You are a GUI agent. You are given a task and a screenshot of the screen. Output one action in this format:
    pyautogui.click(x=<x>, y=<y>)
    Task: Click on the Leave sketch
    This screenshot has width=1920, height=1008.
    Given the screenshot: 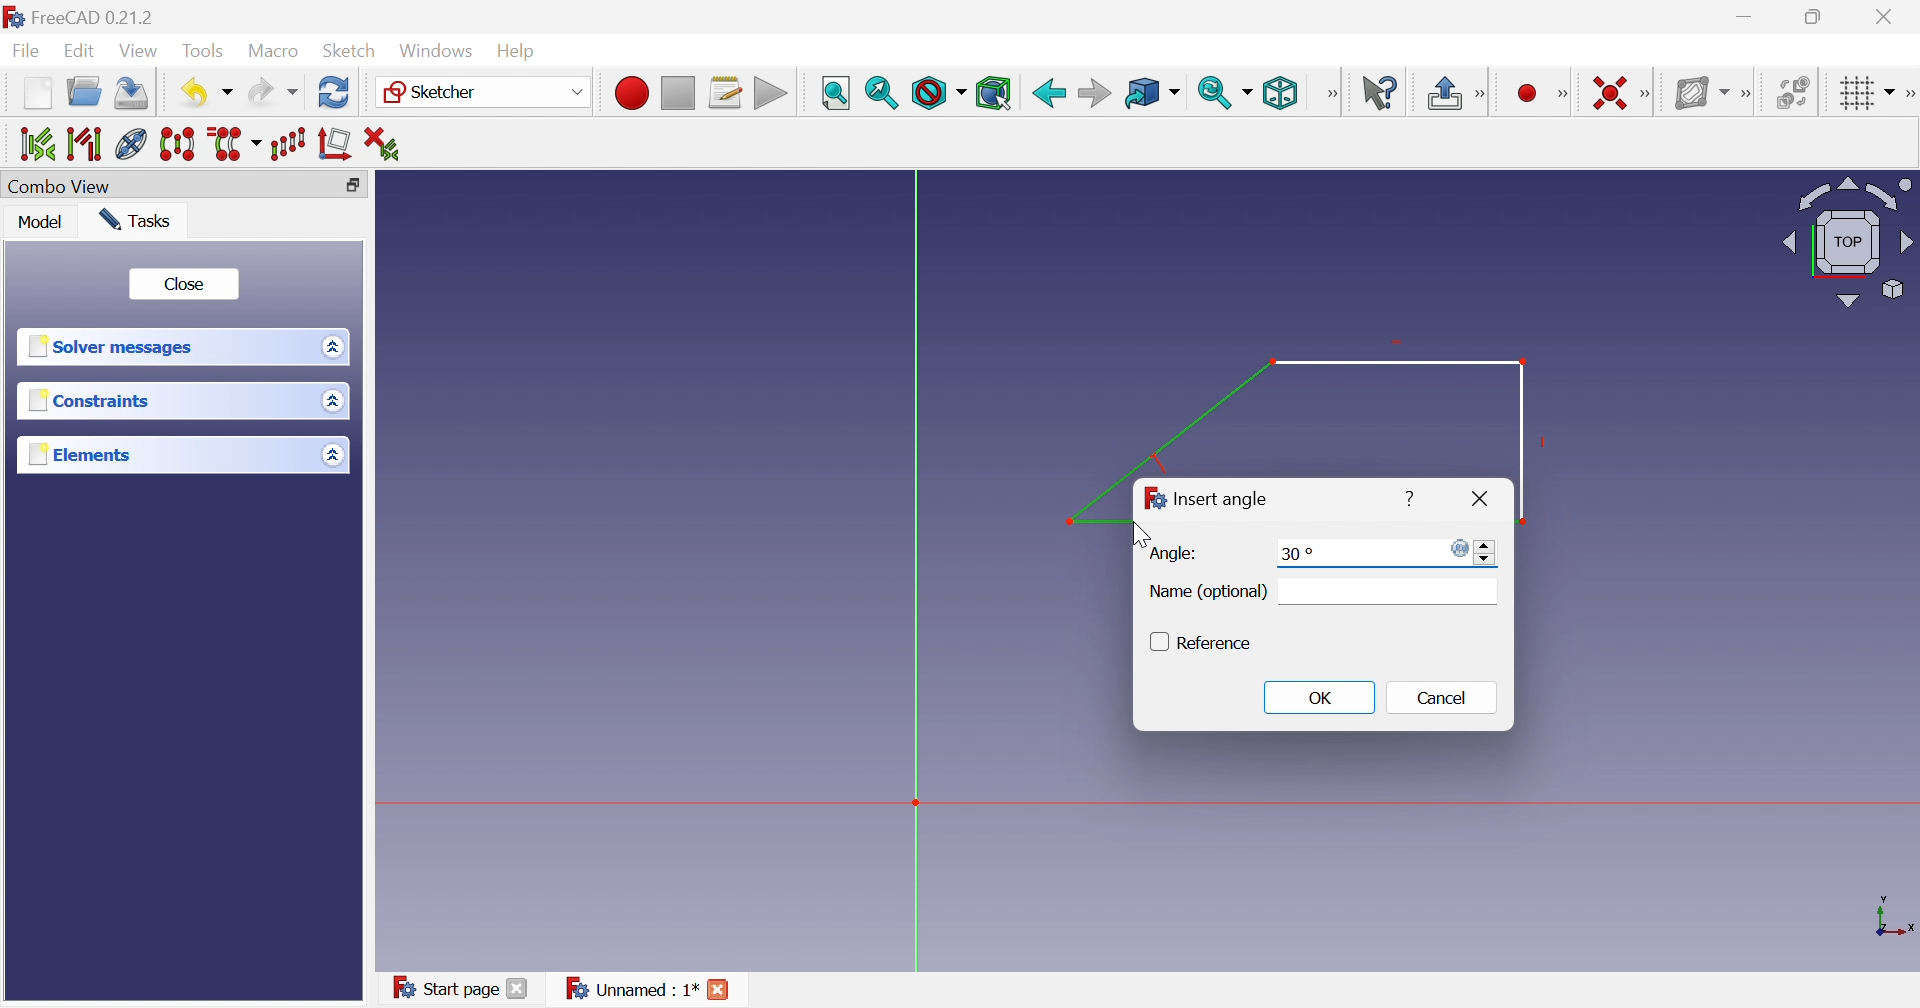 What is the action you would take?
    pyautogui.click(x=1442, y=95)
    